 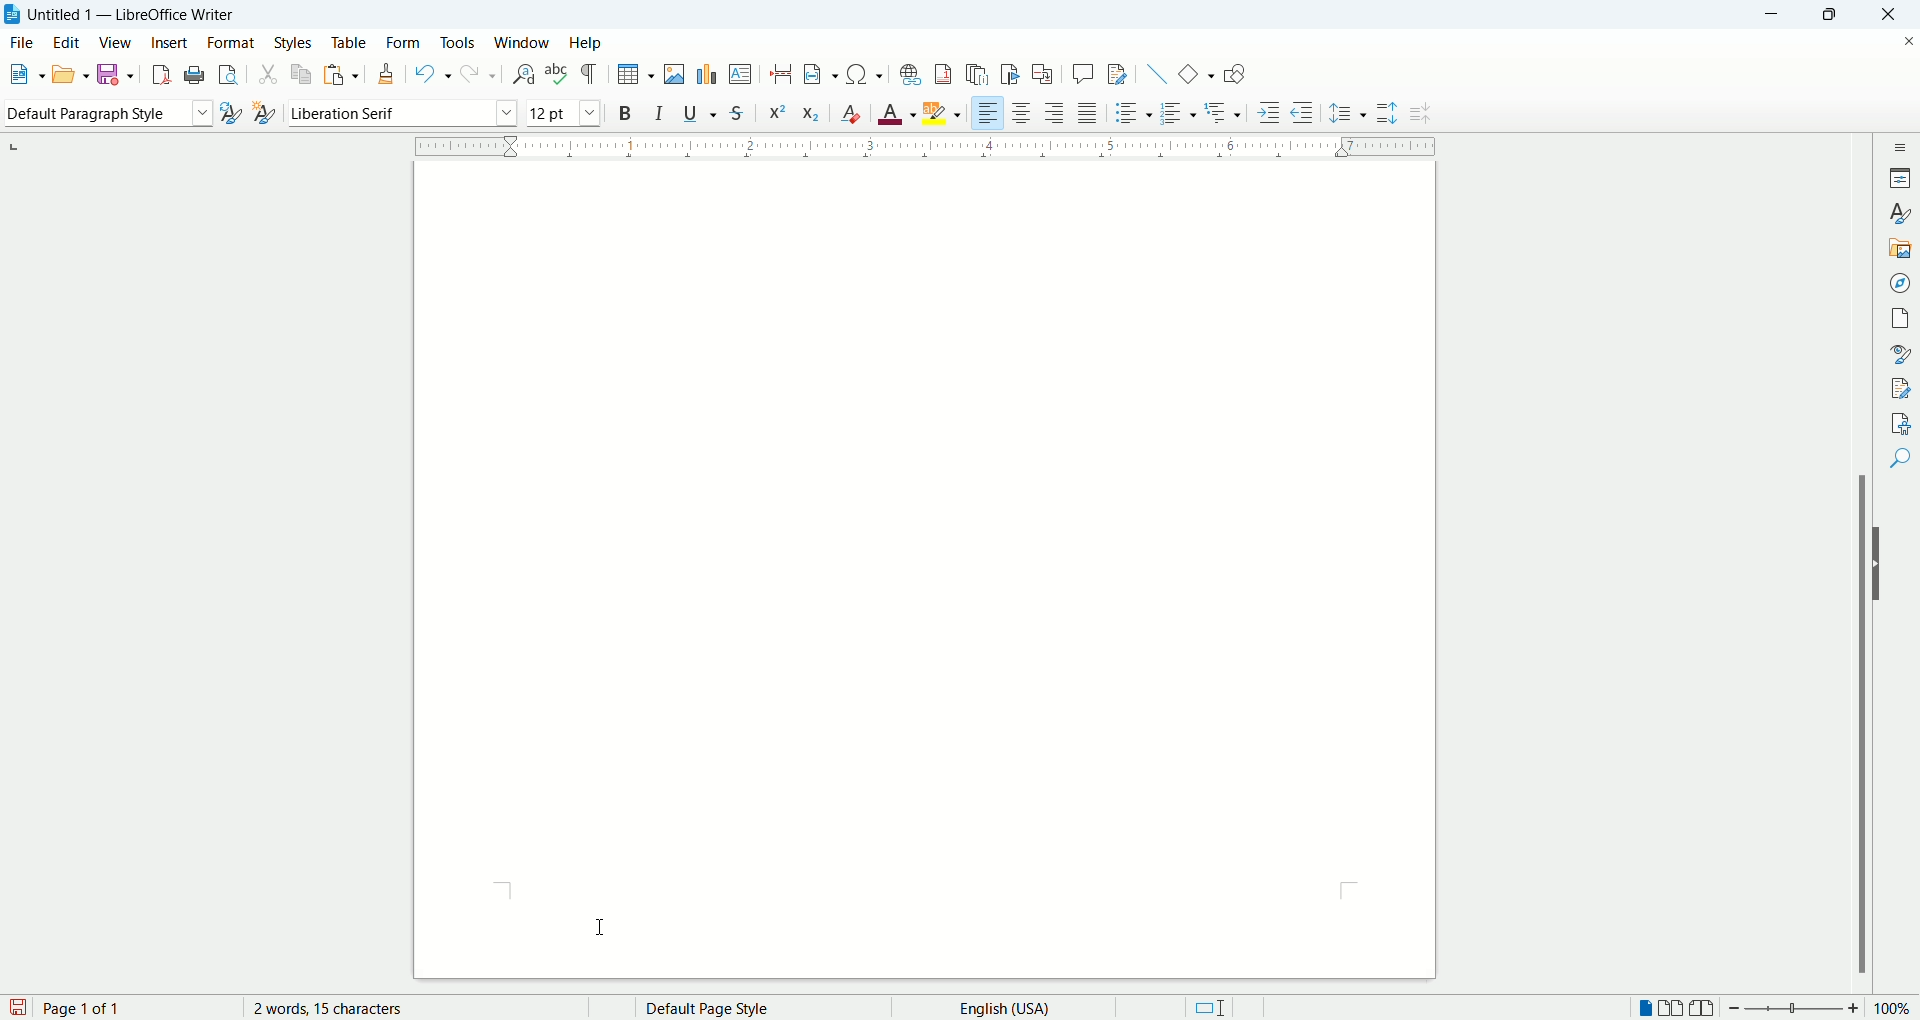 What do you see at coordinates (230, 43) in the screenshot?
I see `format` at bounding box center [230, 43].